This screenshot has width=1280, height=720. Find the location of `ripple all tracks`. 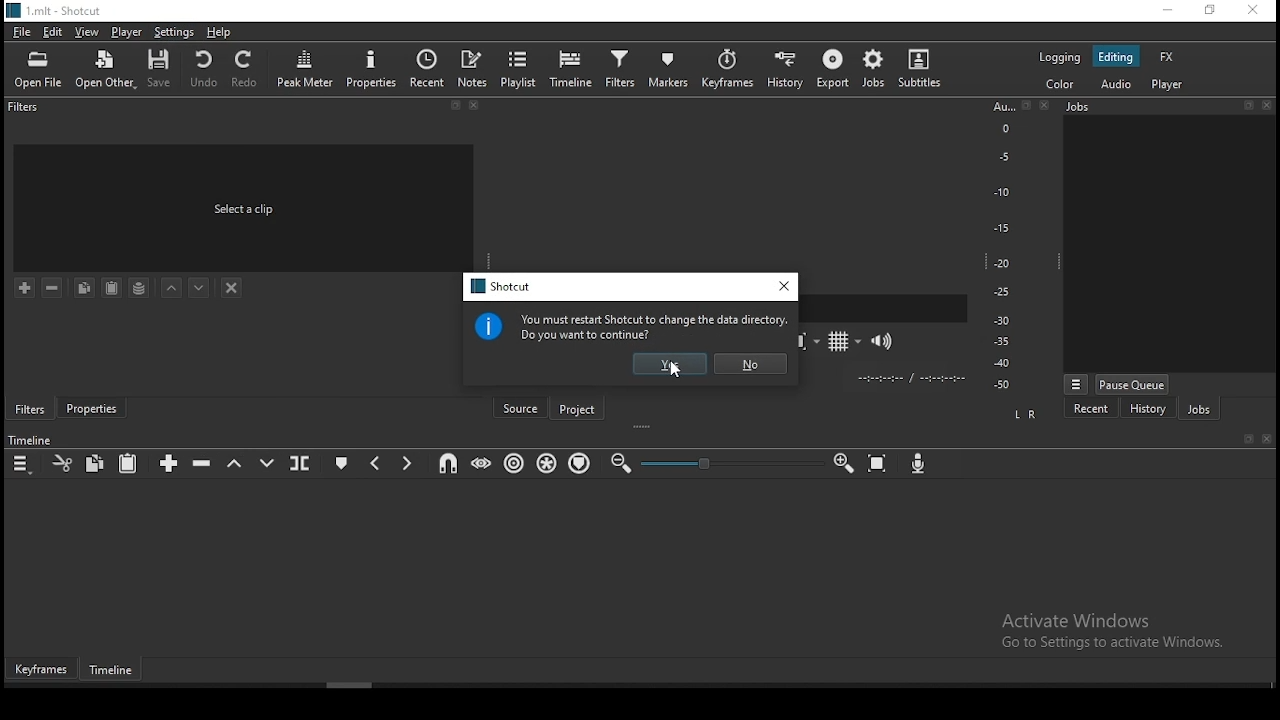

ripple all tracks is located at coordinates (547, 464).